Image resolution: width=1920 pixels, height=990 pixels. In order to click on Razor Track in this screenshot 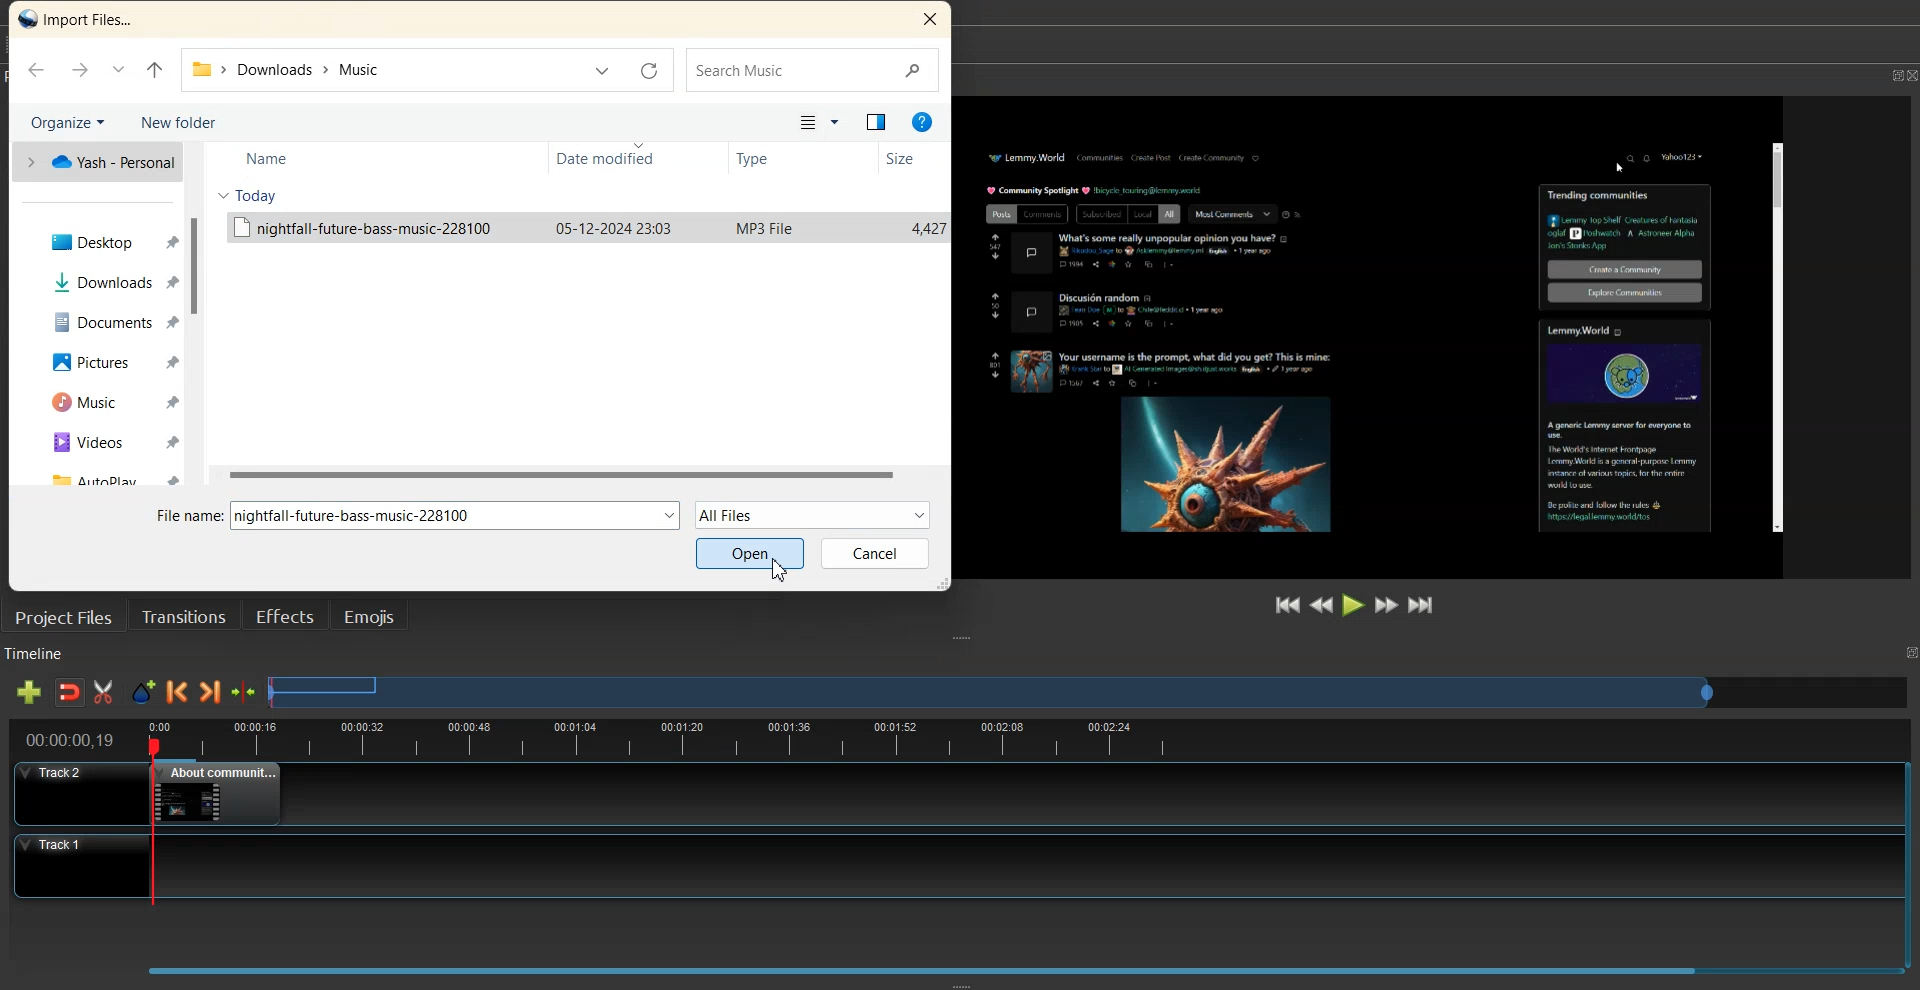, I will do `click(105, 692)`.